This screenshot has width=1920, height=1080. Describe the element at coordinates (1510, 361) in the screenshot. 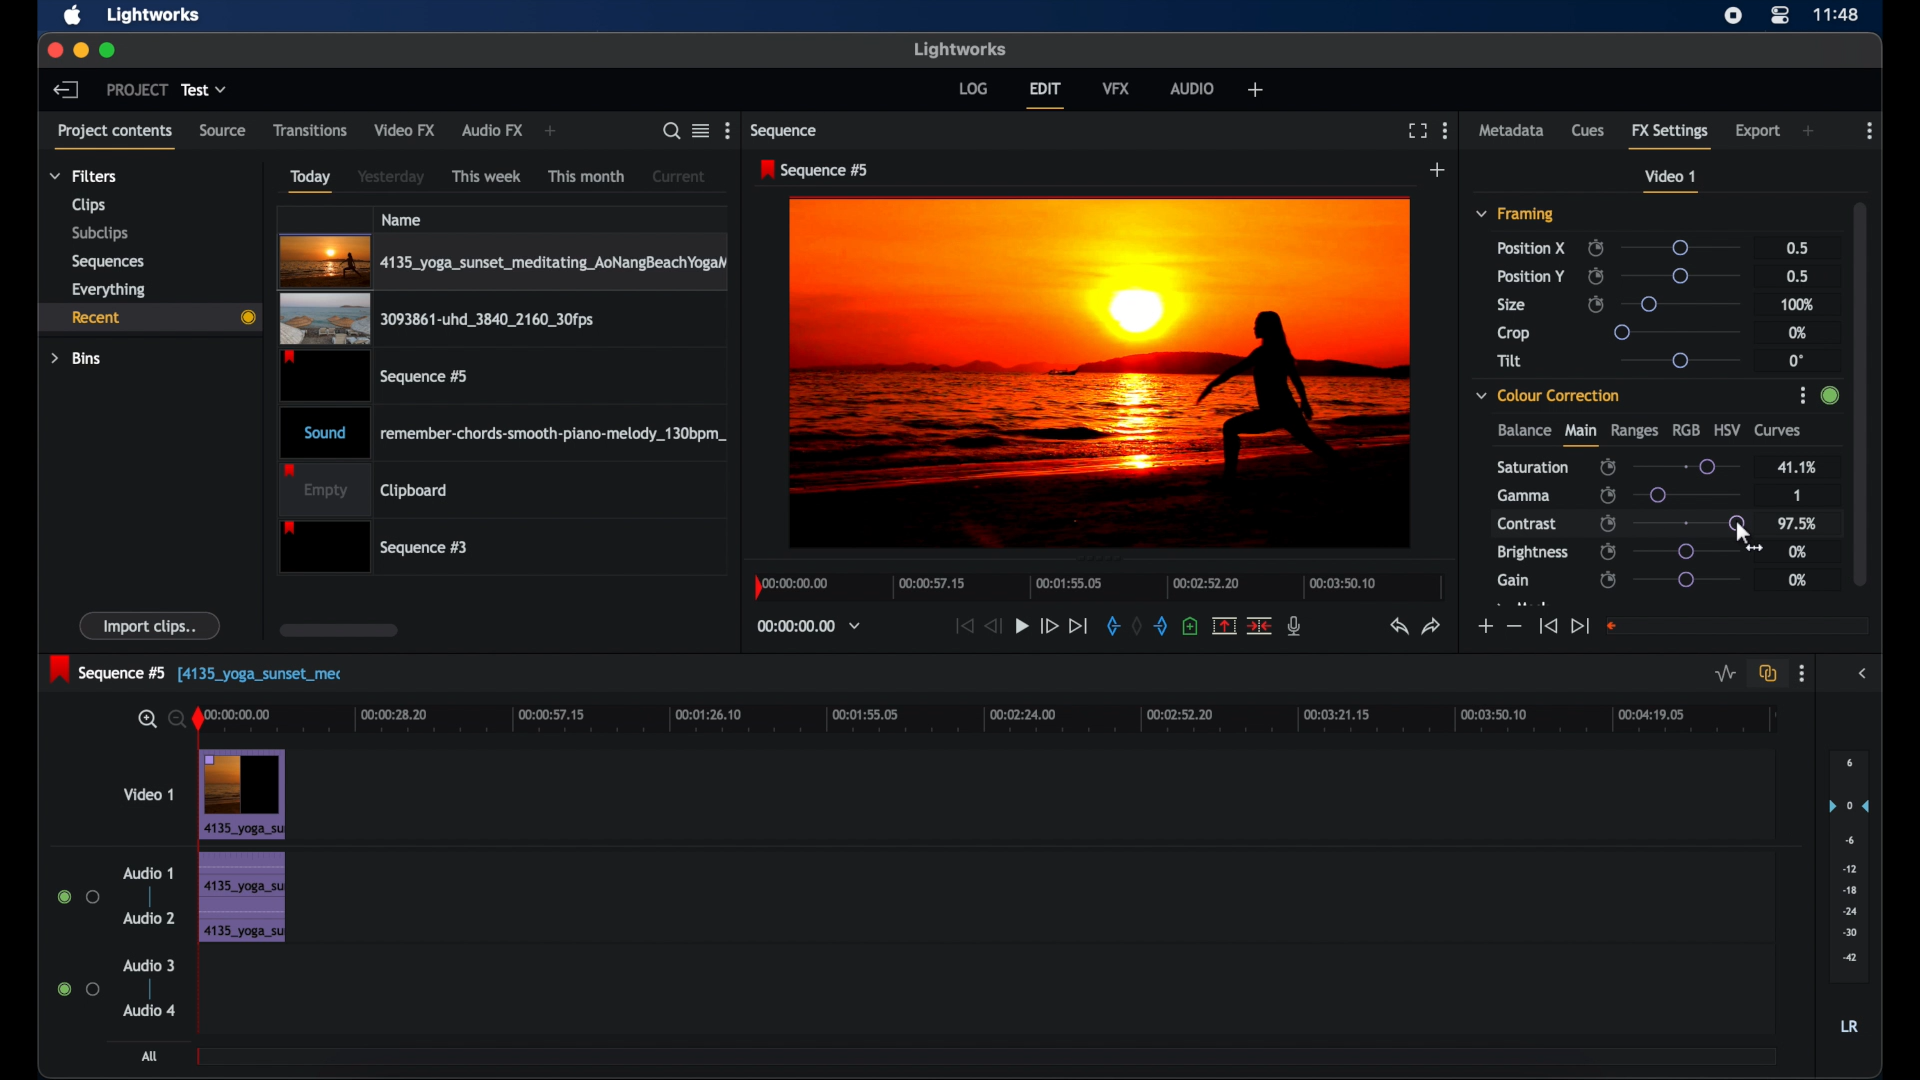

I see `tilt` at that location.